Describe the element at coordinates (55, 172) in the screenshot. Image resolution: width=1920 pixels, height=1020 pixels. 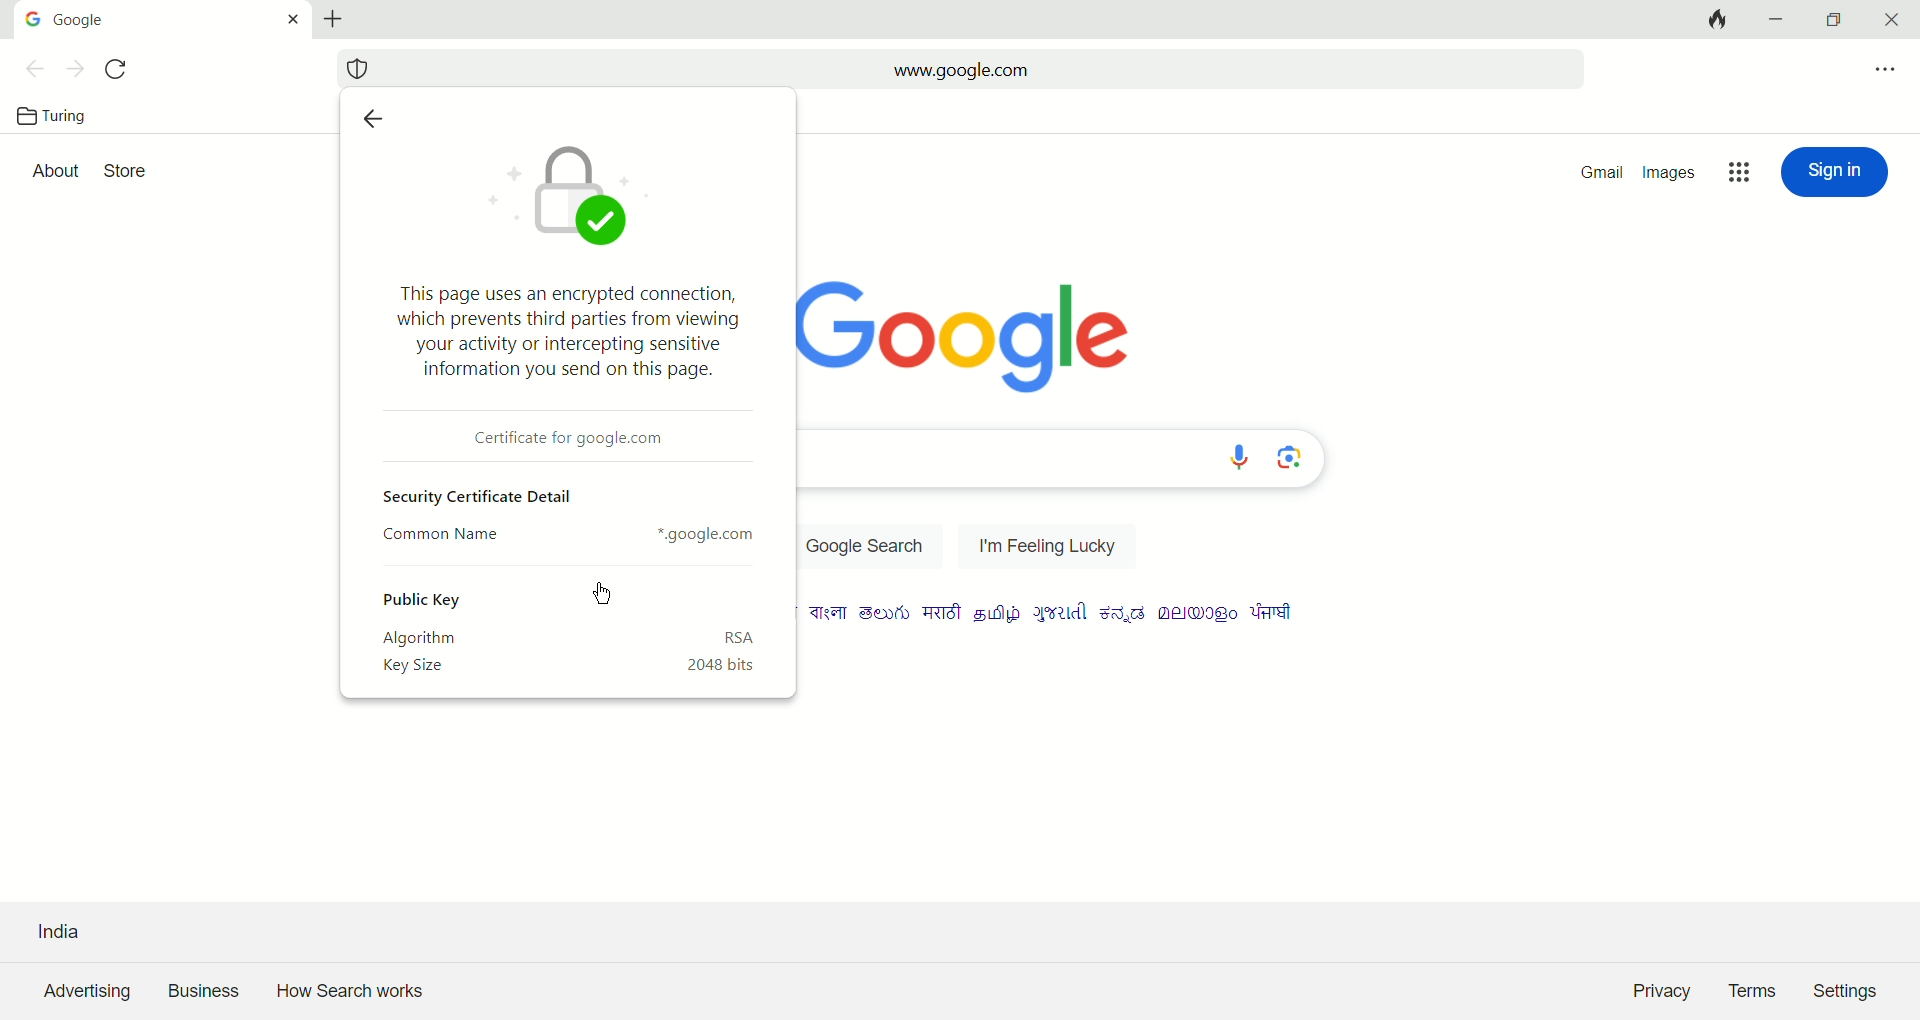
I see `about` at that location.